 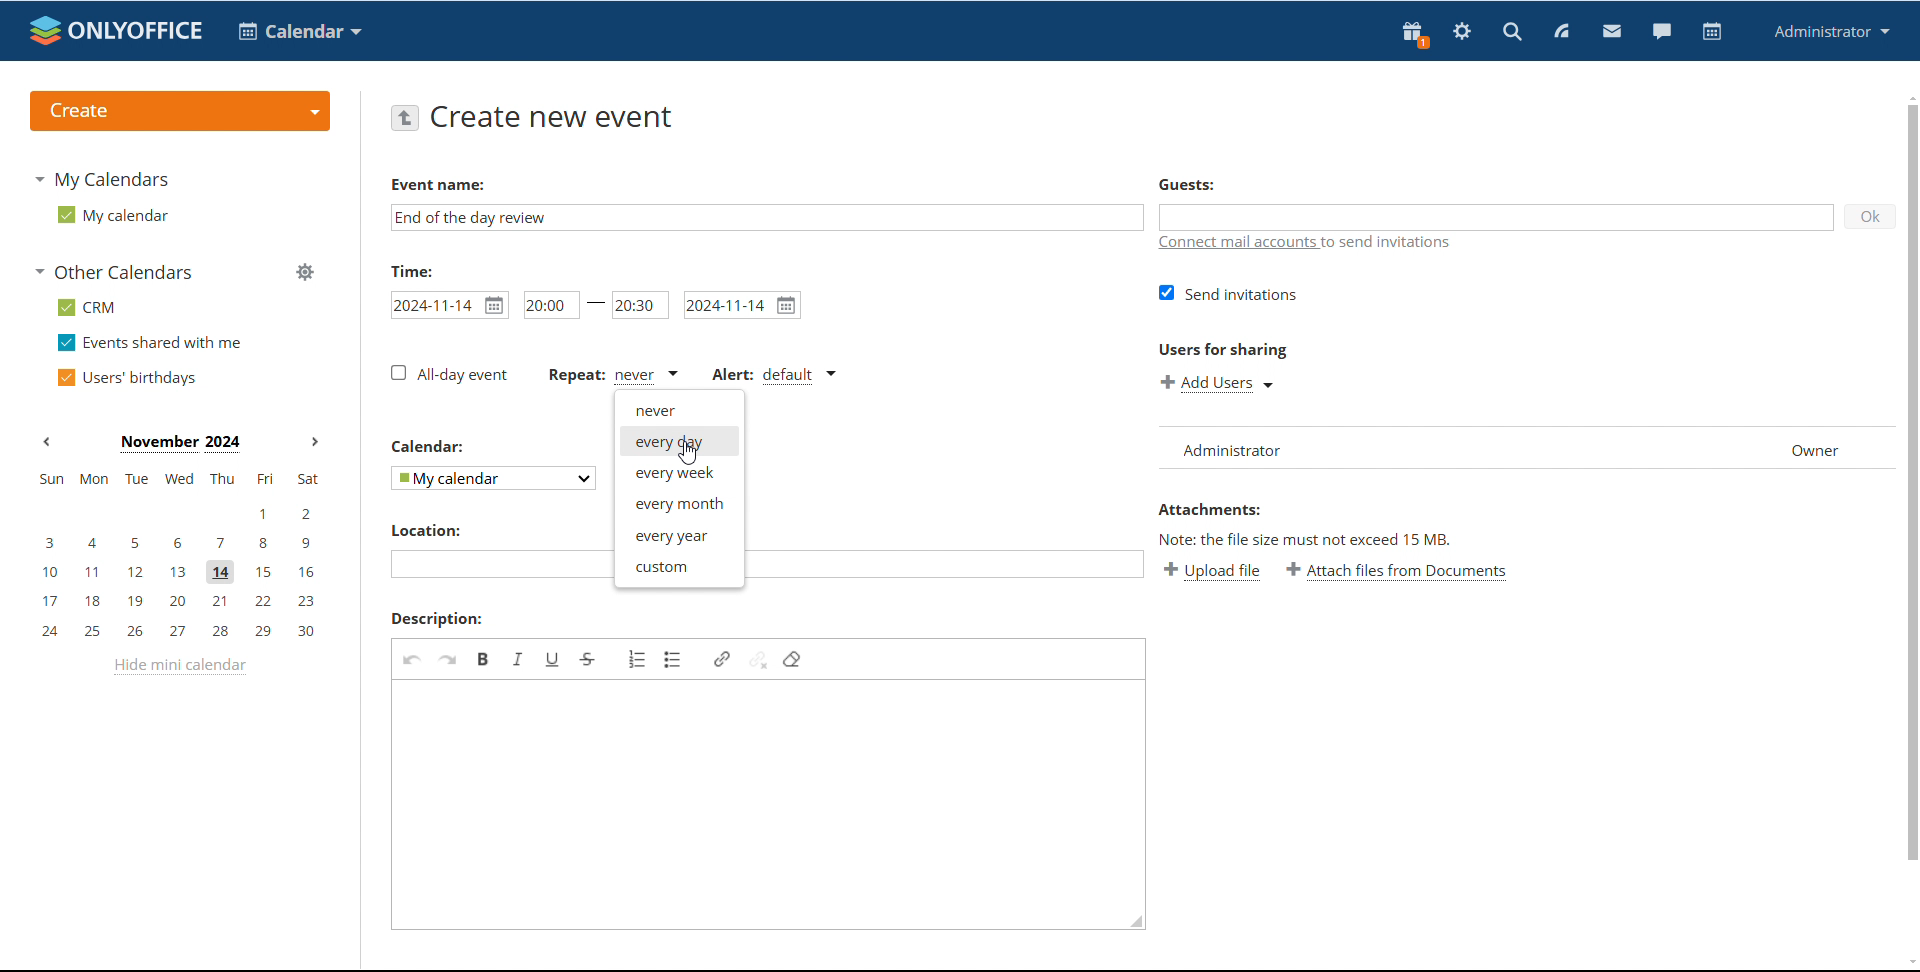 I want to click on unlink, so click(x=758, y=658).